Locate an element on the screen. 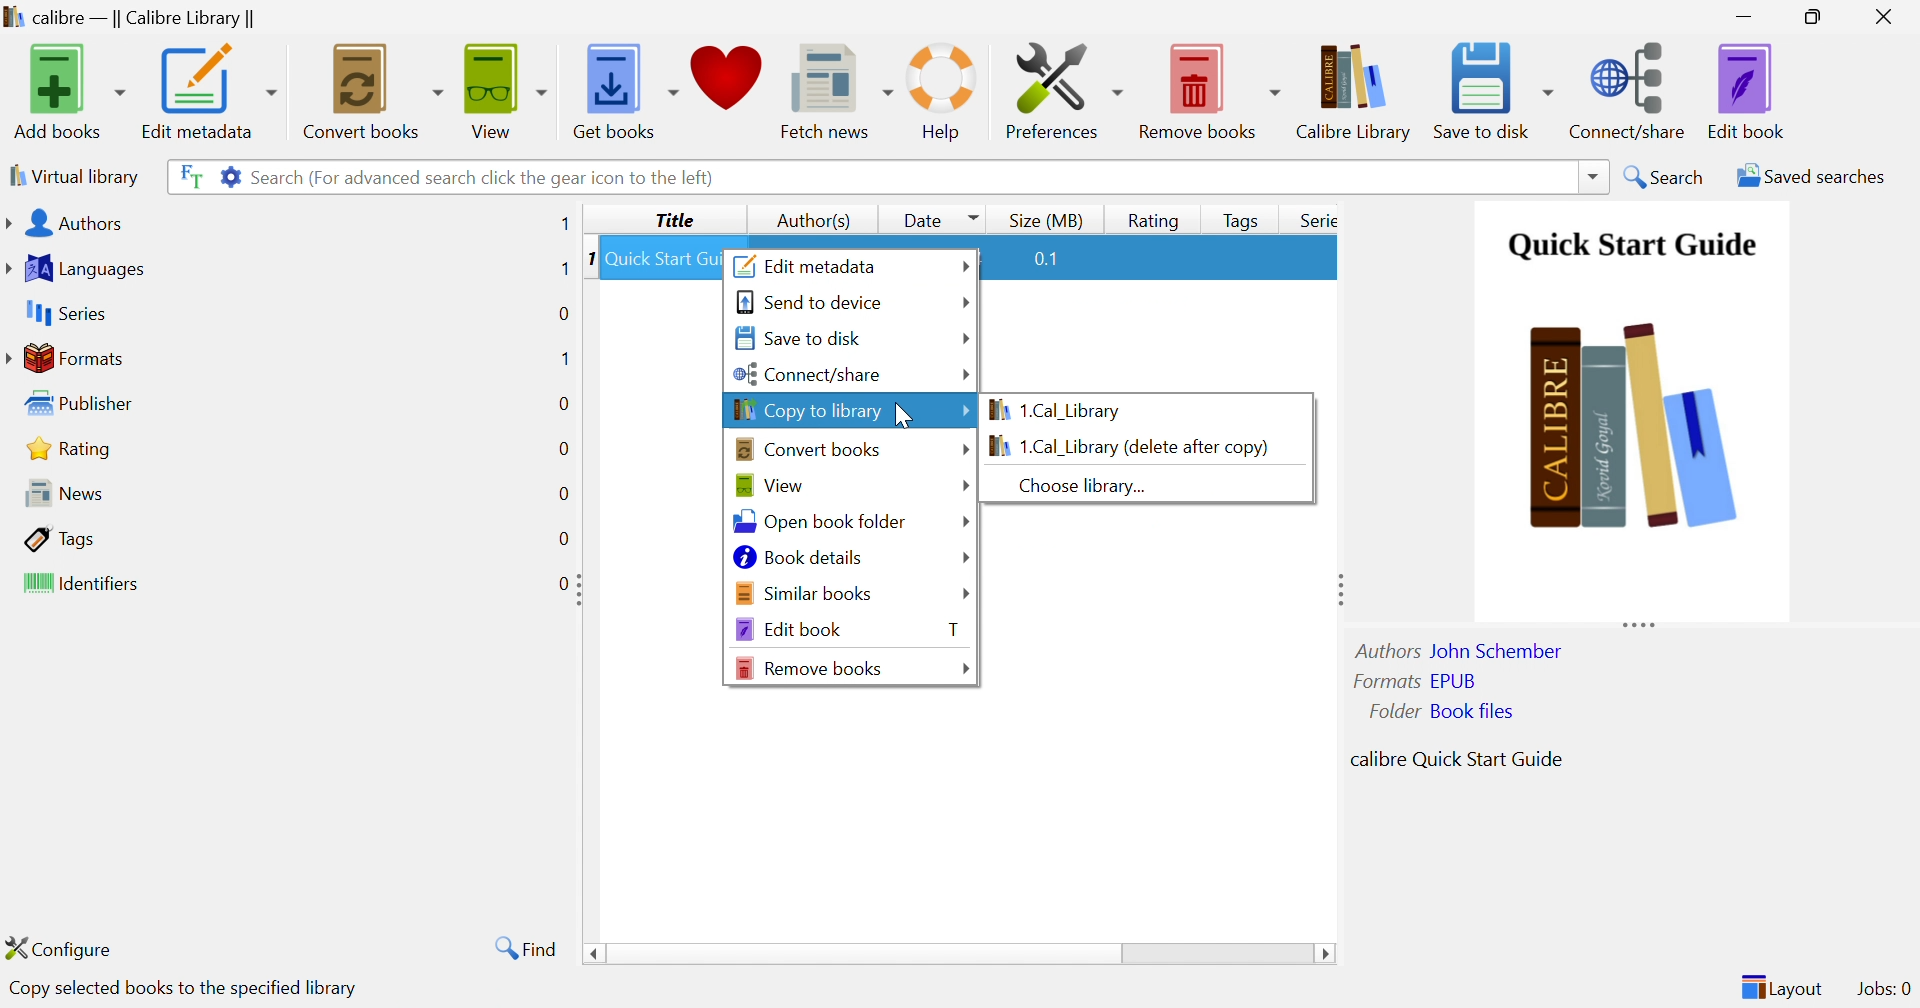 The height and width of the screenshot is (1008, 1920). Formats EPUB is located at coordinates (1415, 680).